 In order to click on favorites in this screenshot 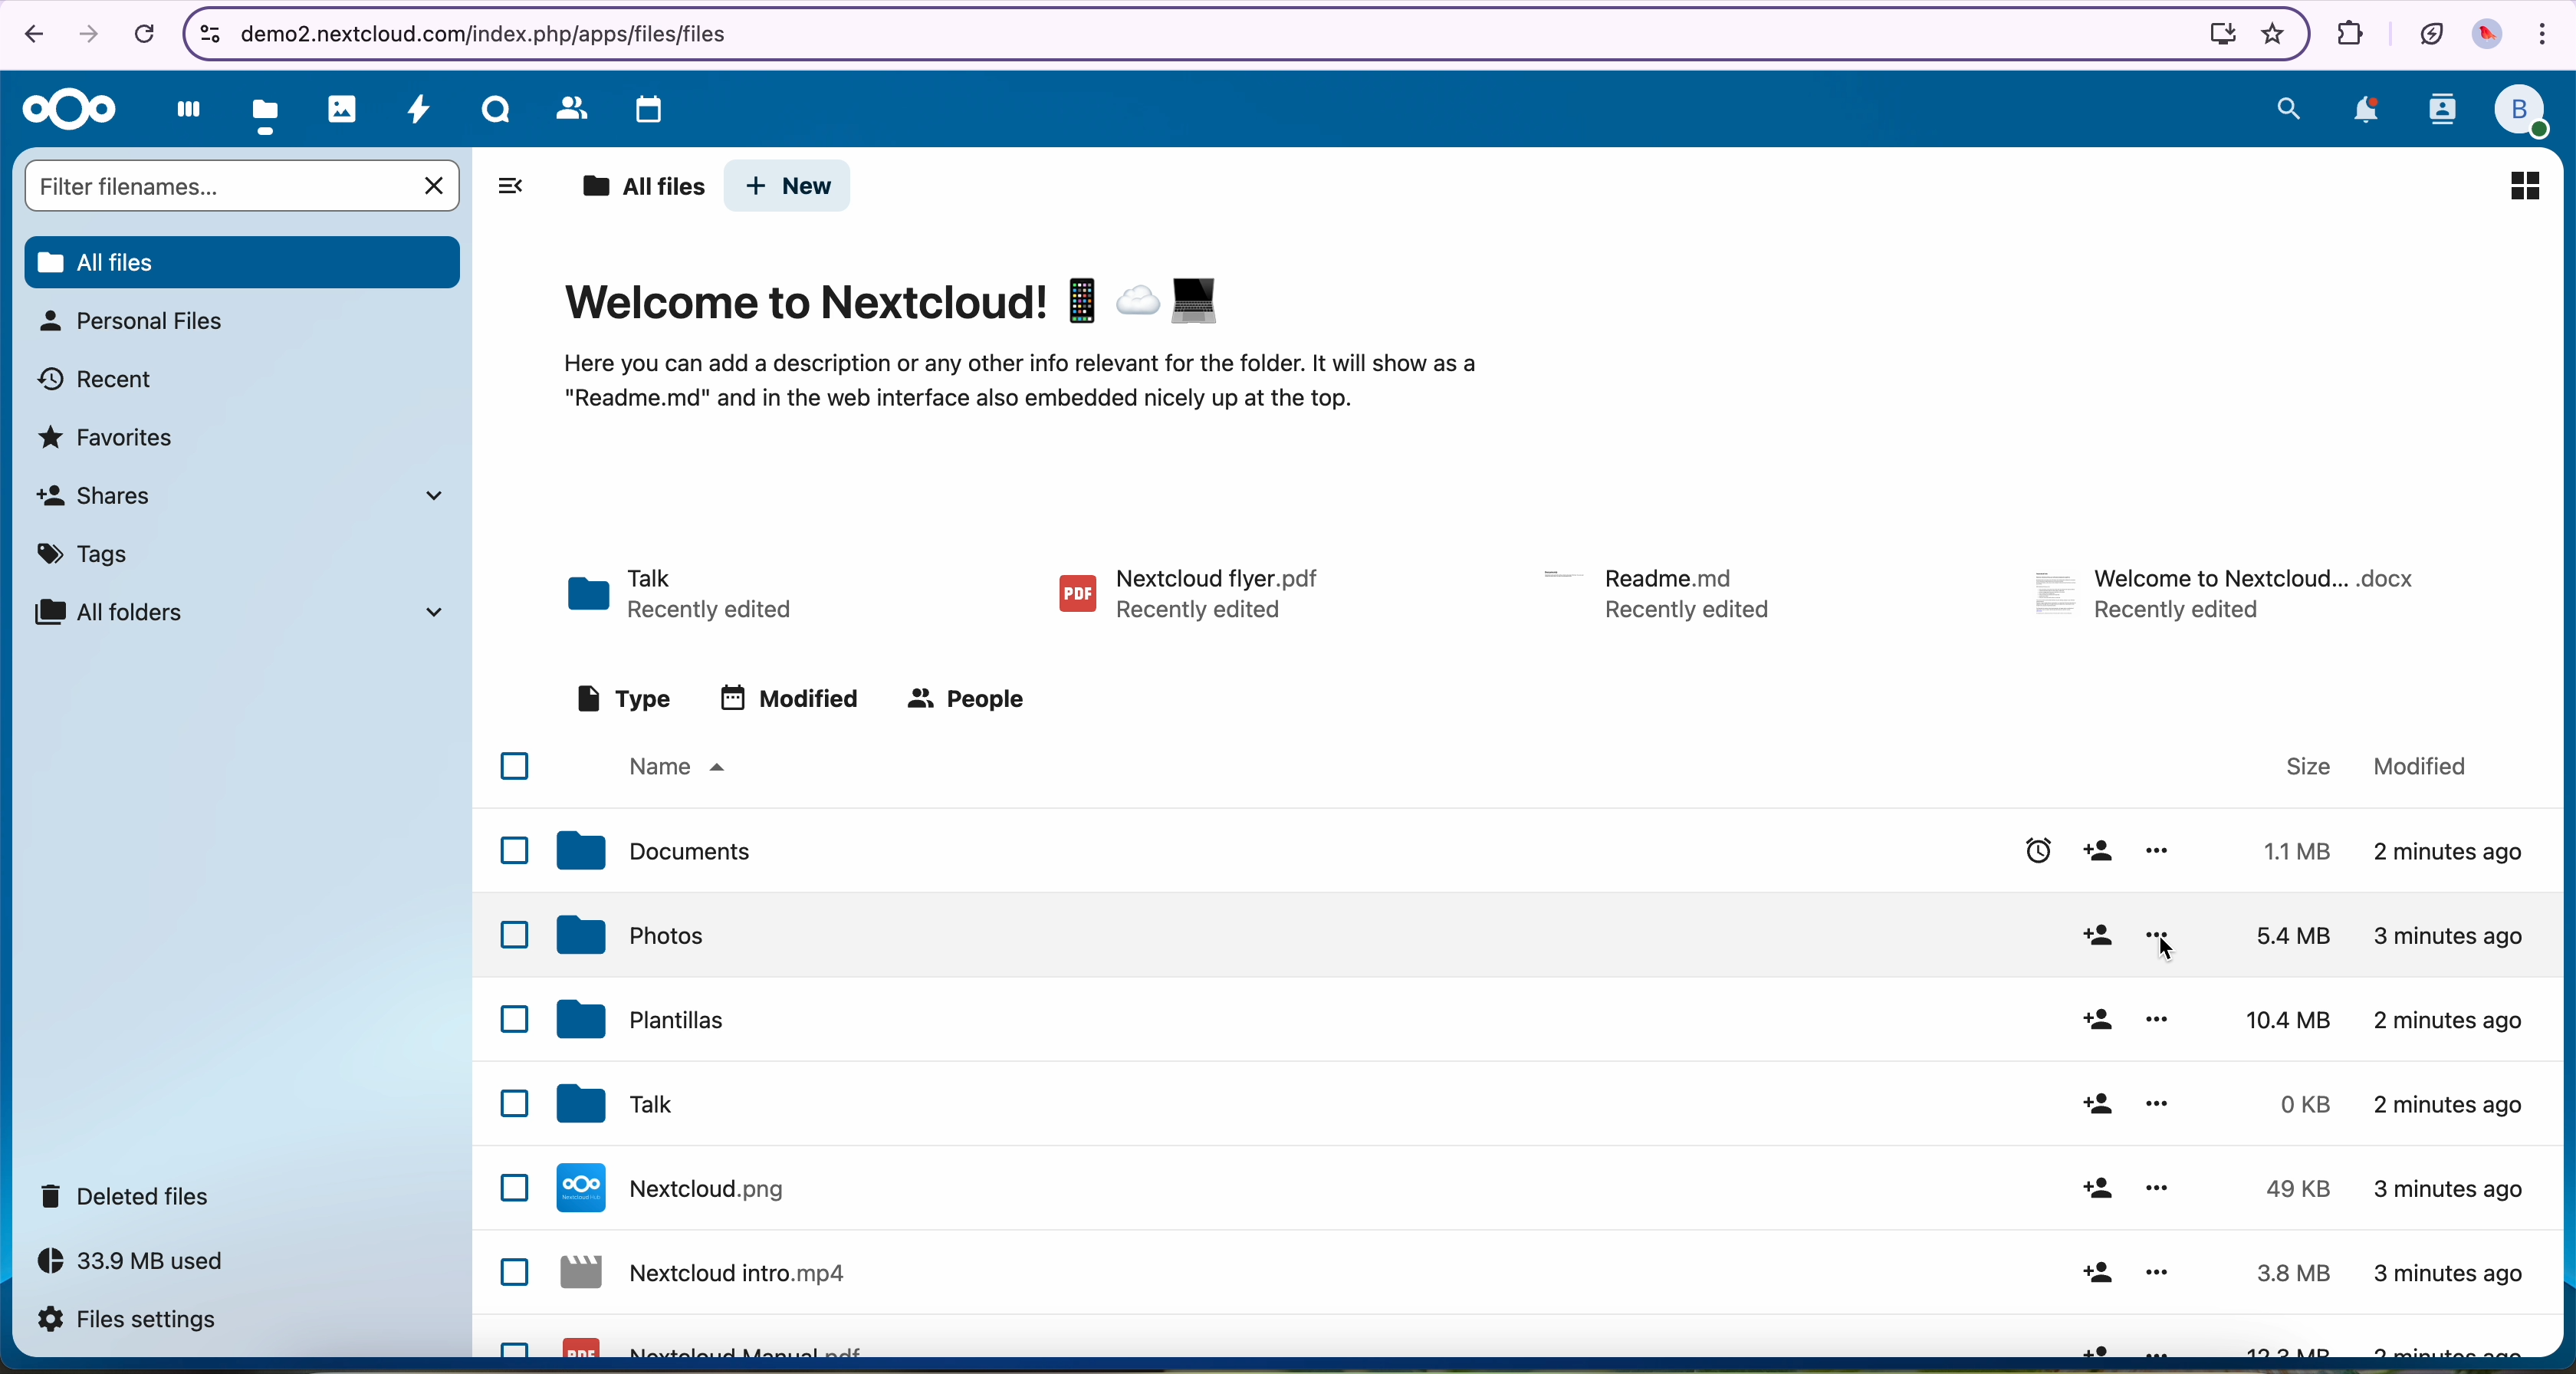, I will do `click(2268, 33)`.